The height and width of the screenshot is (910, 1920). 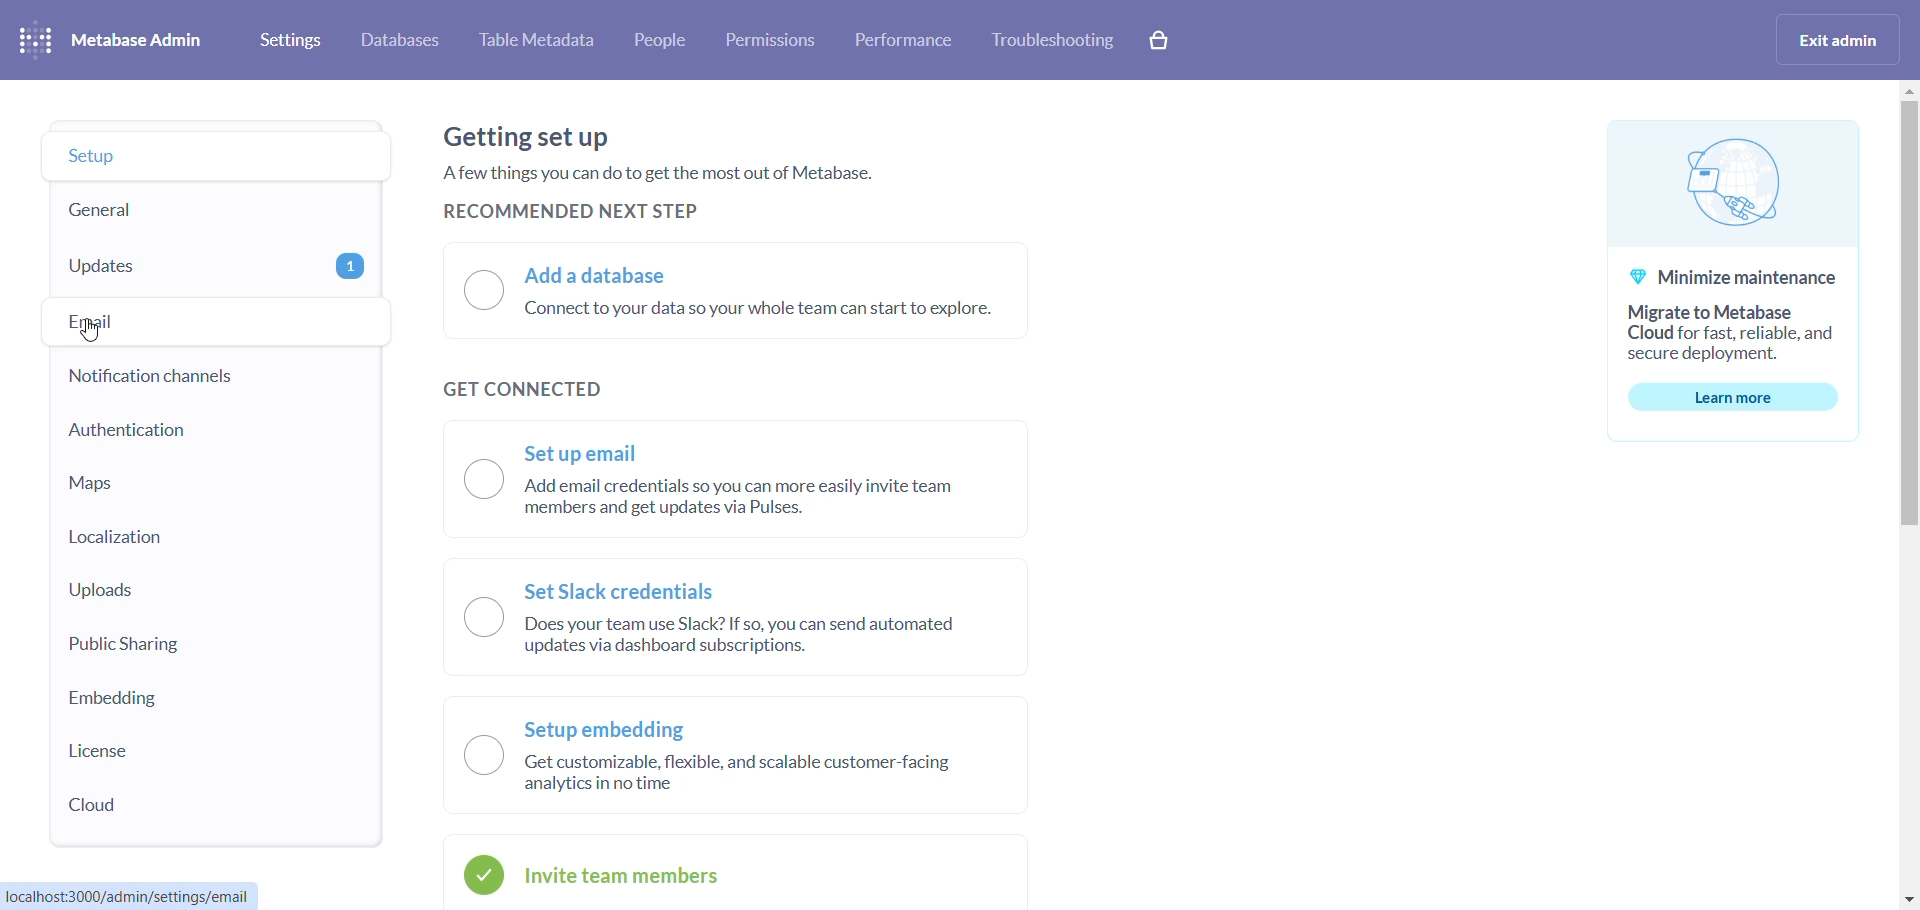 What do you see at coordinates (1054, 40) in the screenshot?
I see `trouble shooting` at bounding box center [1054, 40].